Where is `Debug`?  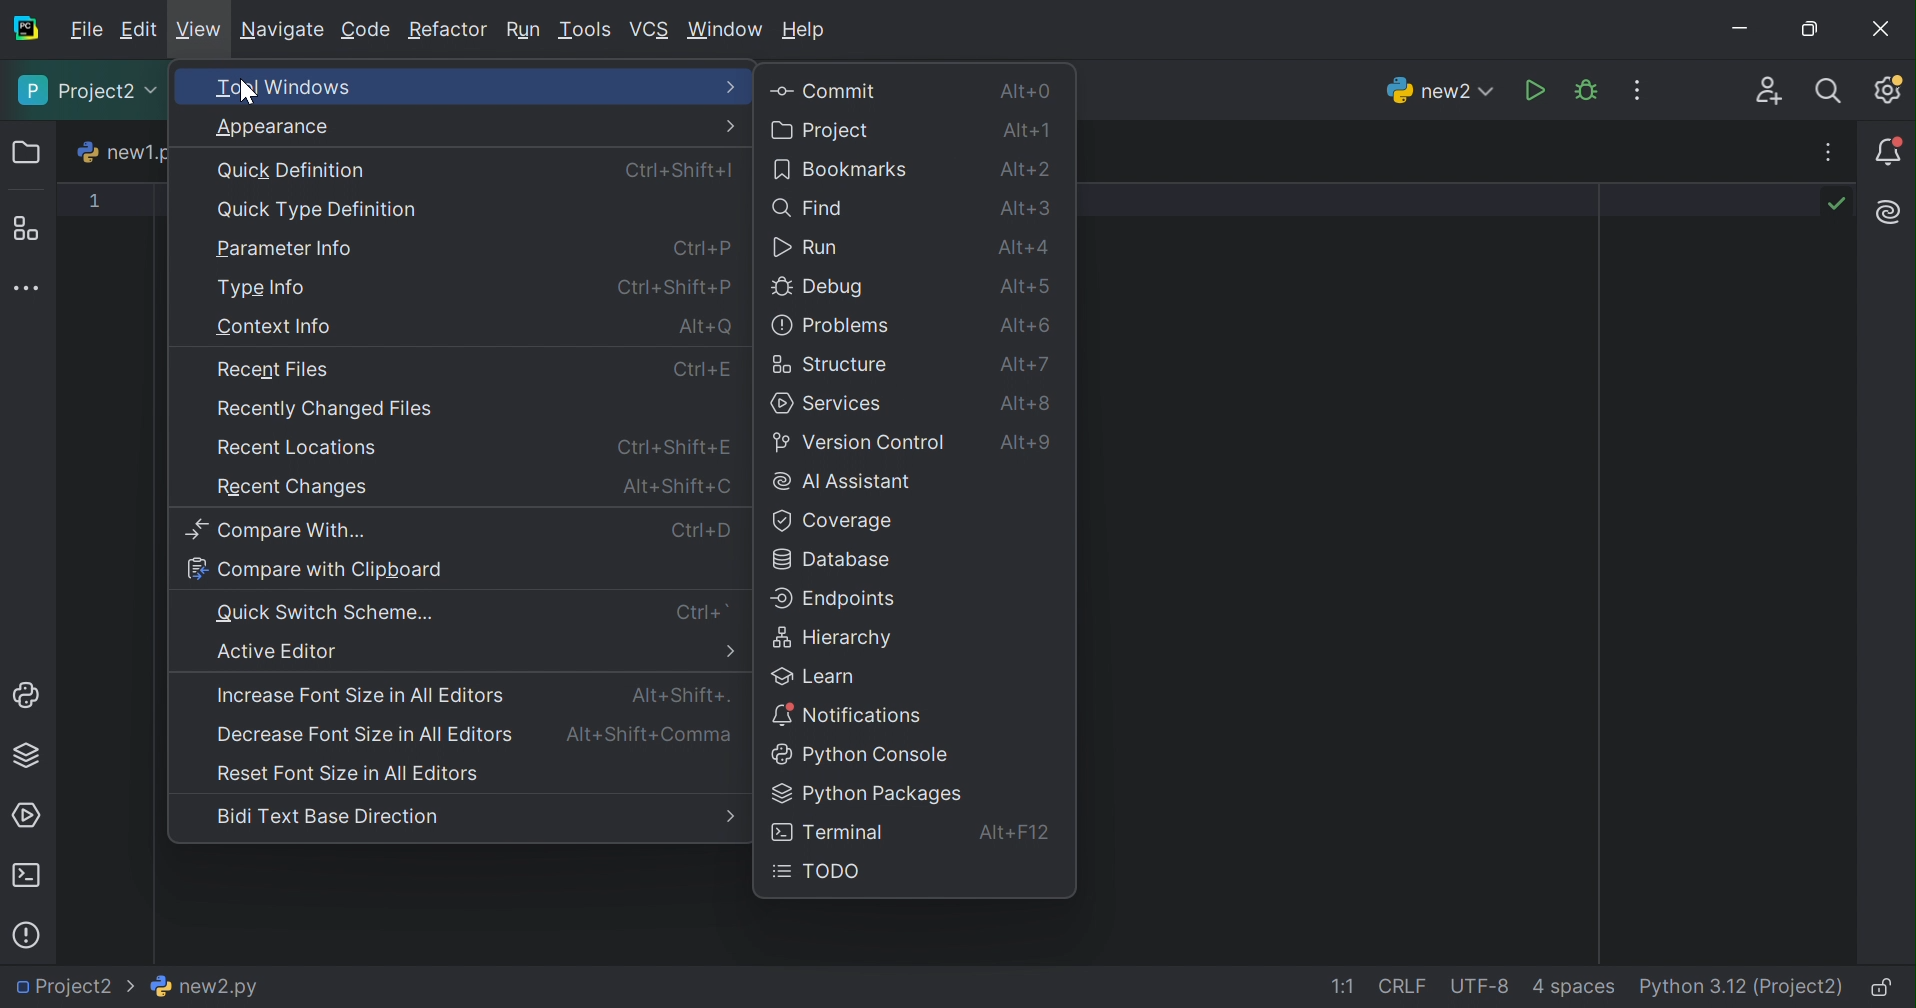
Debug is located at coordinates (1589, 90).